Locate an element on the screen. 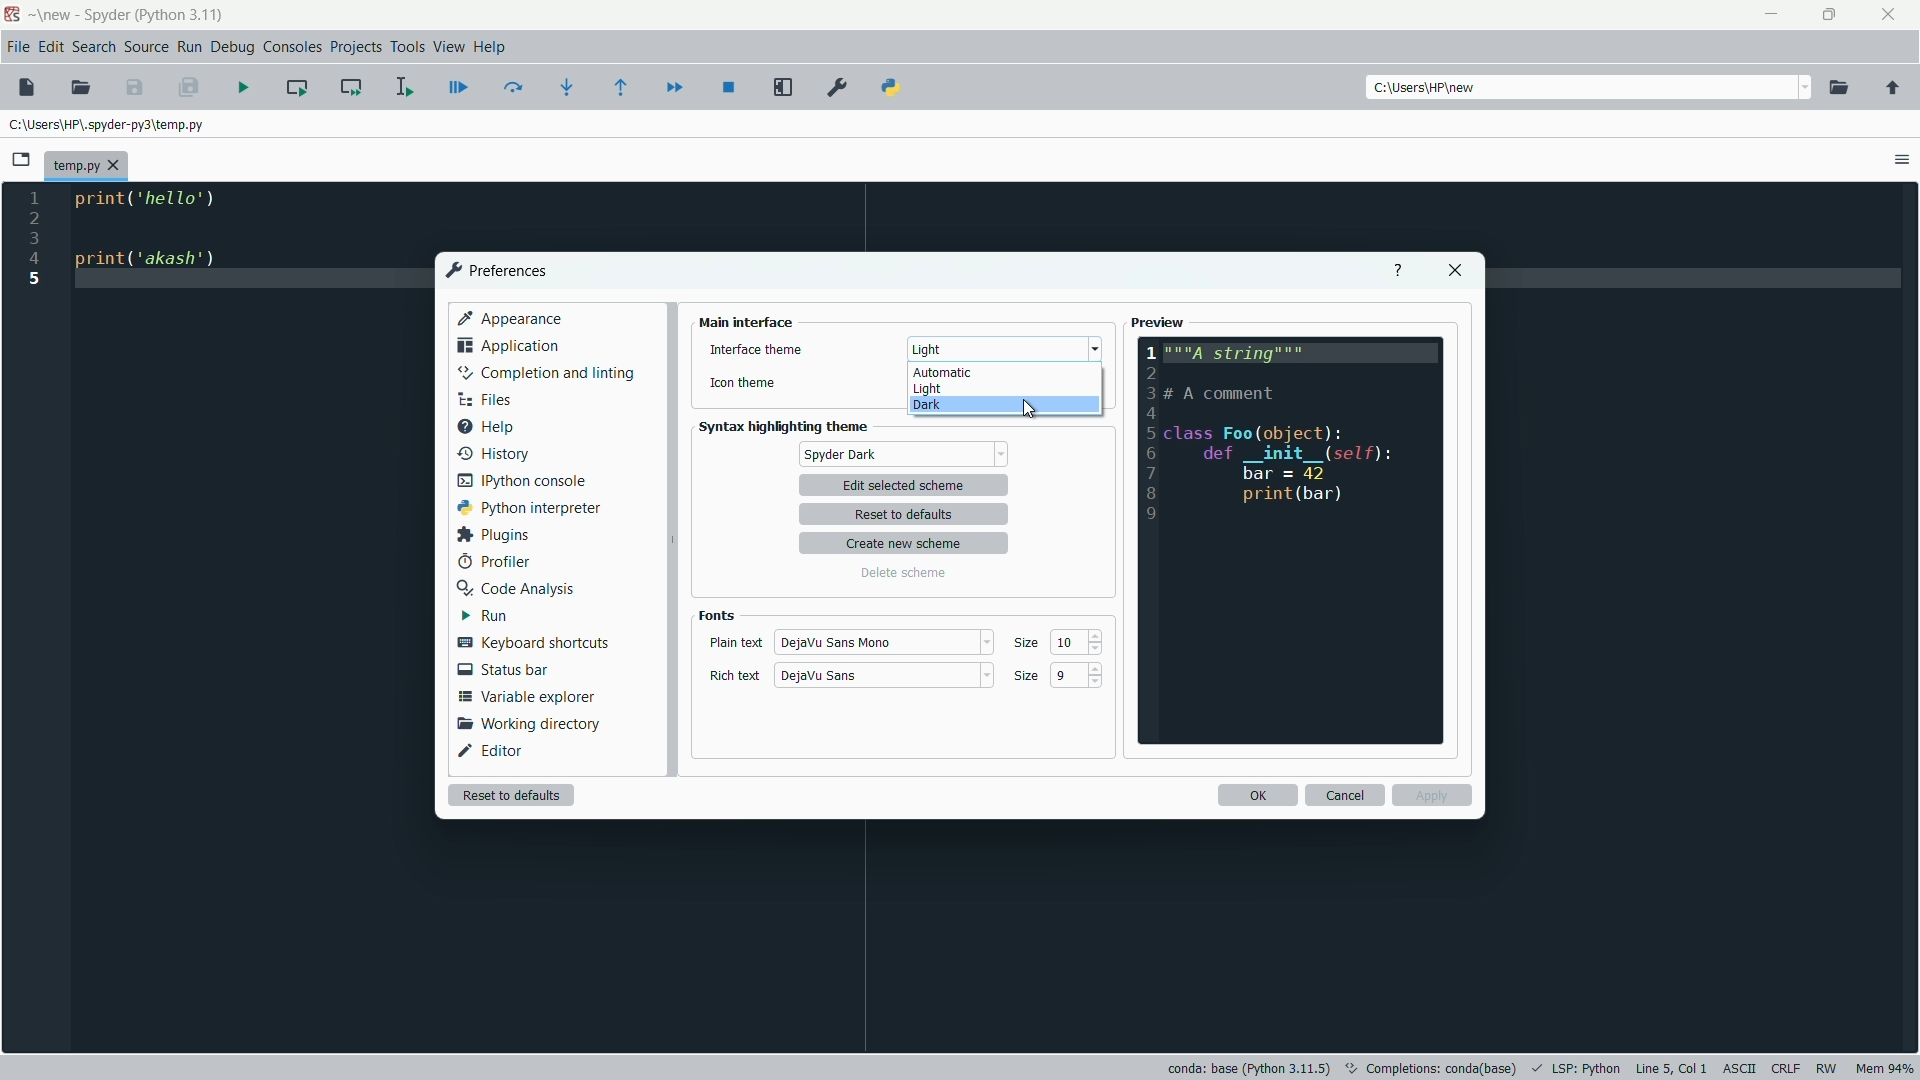 The height and width of the screenshot is (1080, 1920). new is located at coordinates (56, 14).